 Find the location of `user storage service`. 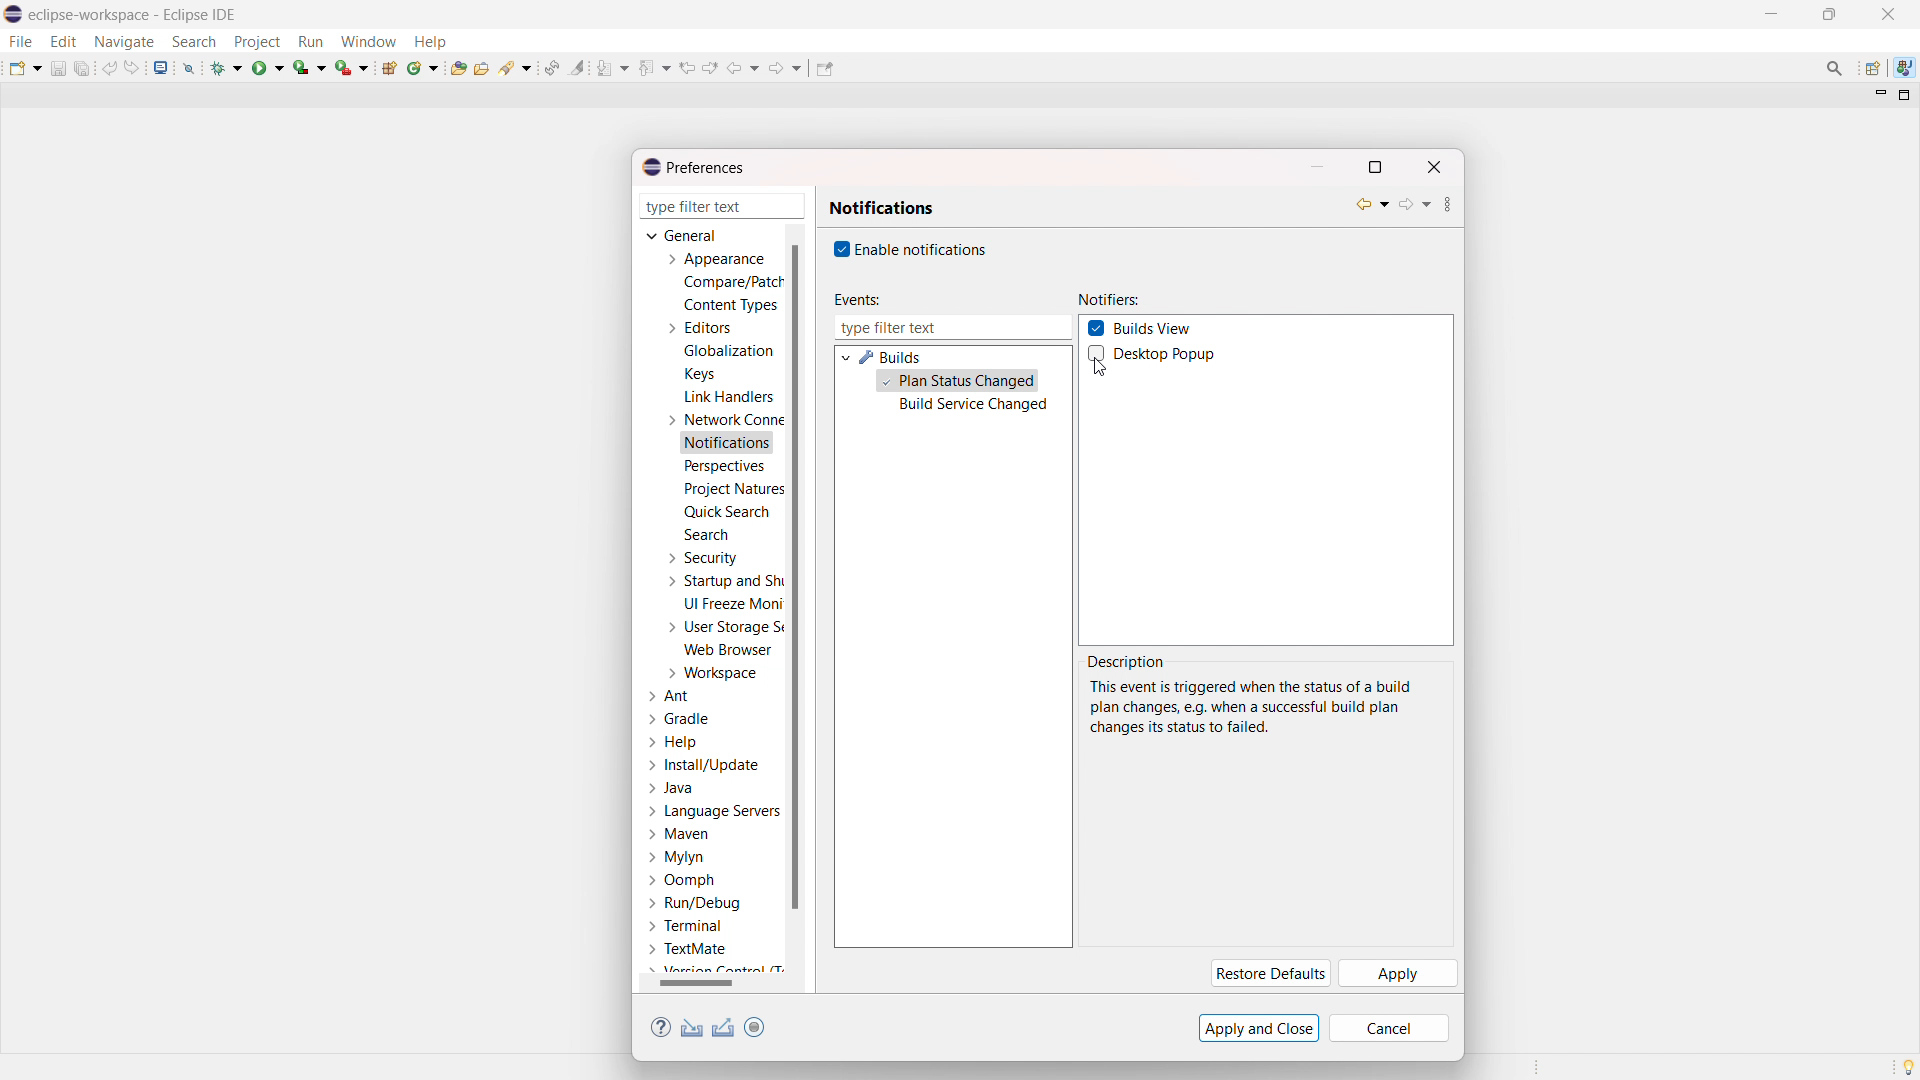

user storage service is located at coordinates (721, 626).